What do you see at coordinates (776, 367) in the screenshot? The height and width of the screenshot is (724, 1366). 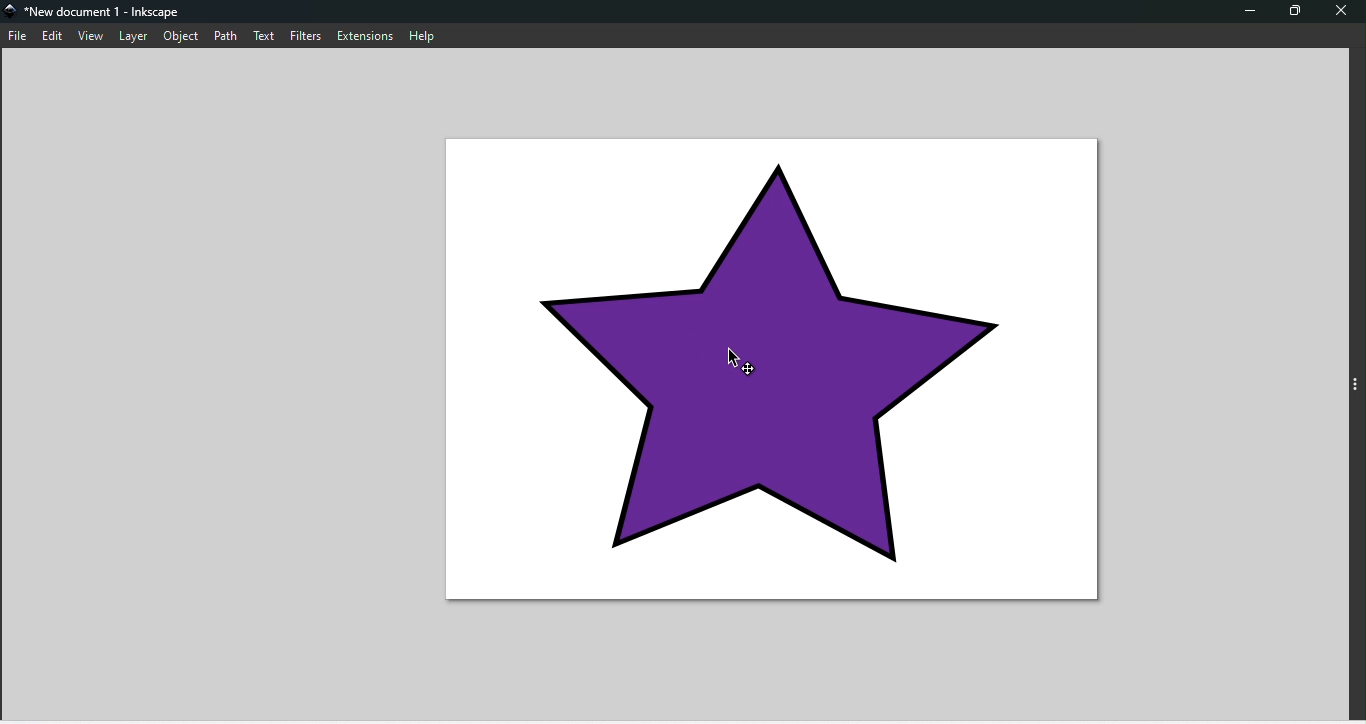 I see `Canvas` at bounding box center [776, 367].